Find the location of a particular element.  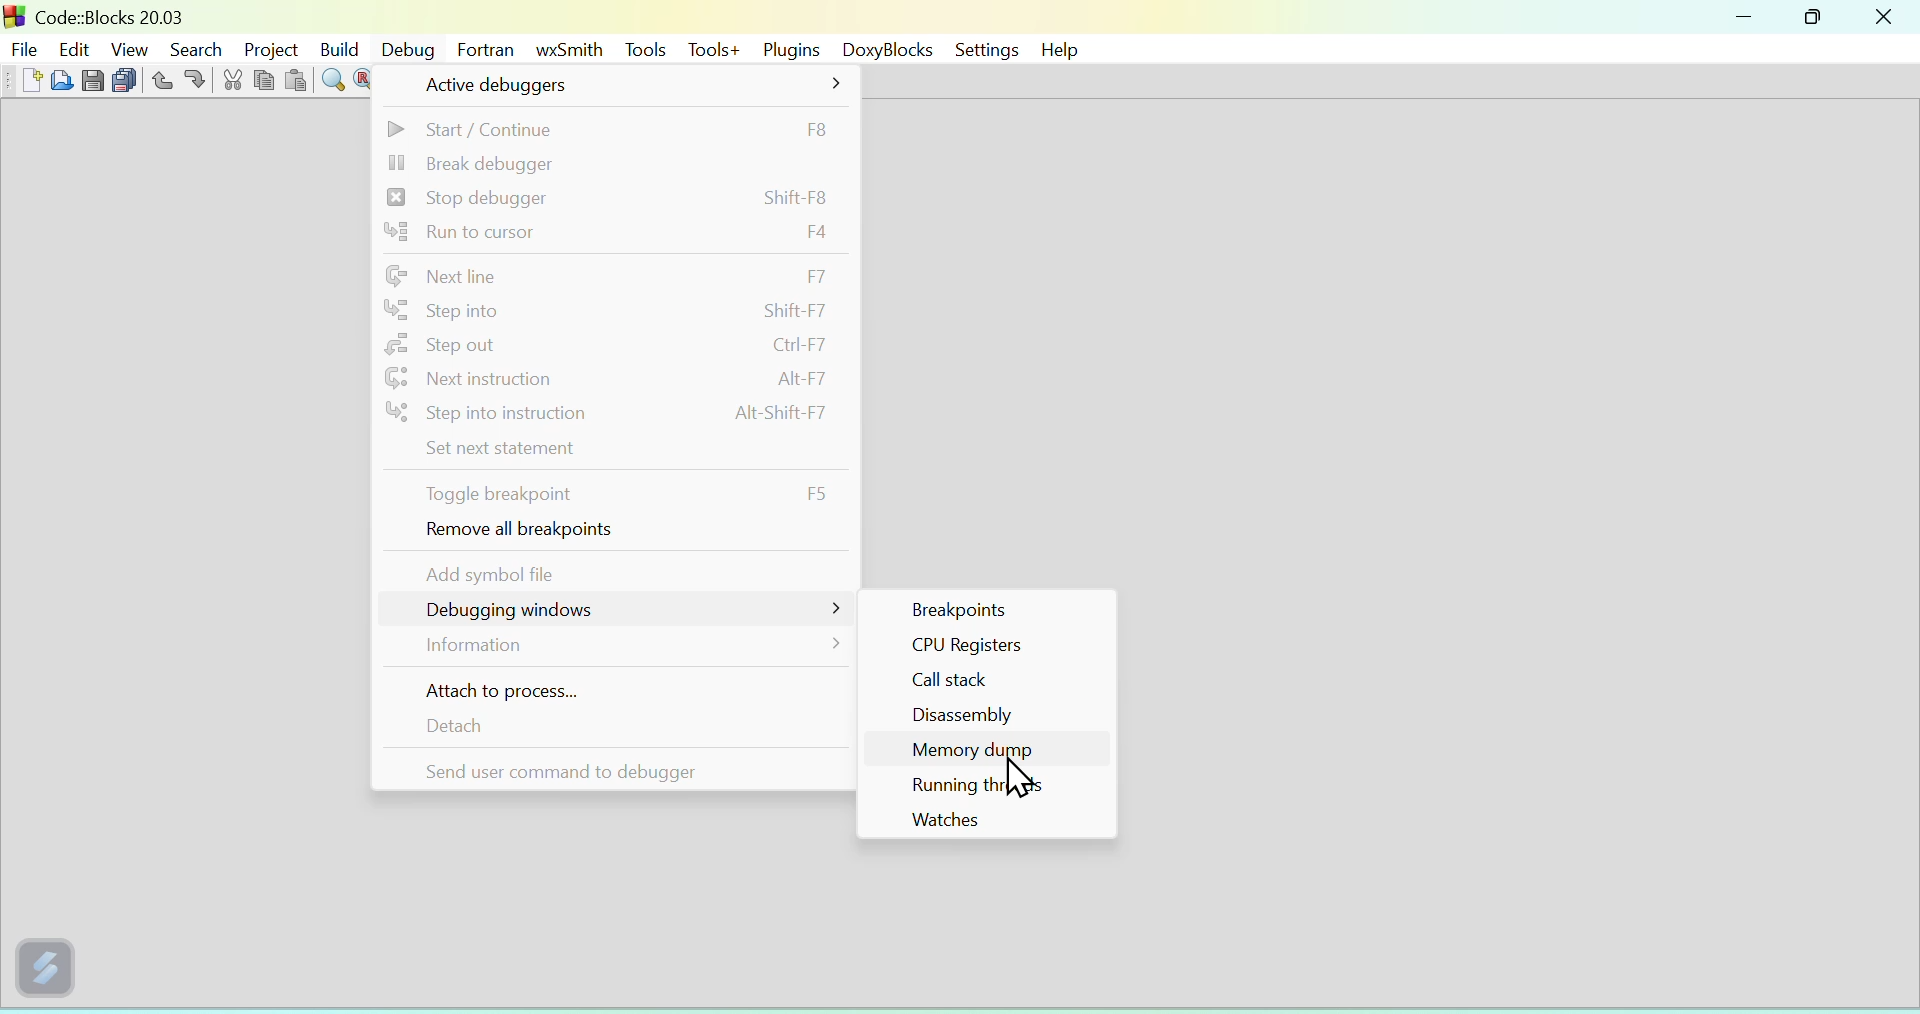

Call stack is located at coordinates (987, 683).